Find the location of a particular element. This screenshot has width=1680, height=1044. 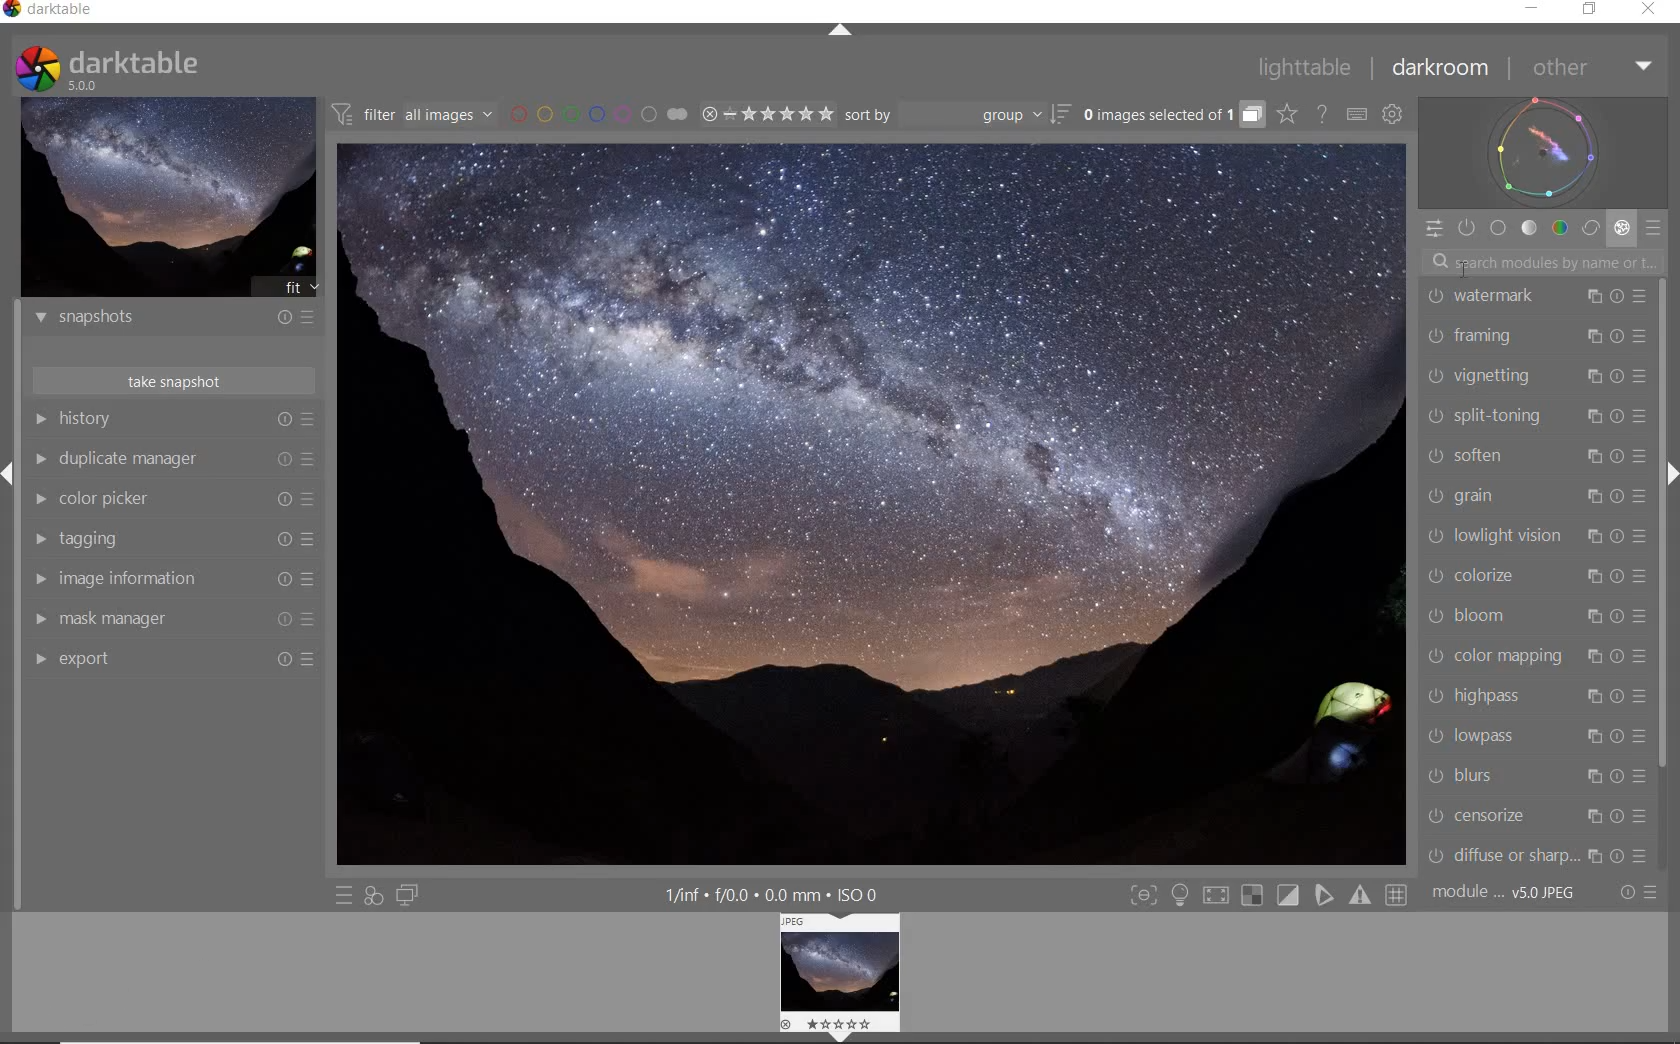

presets is located at coordinates (1643, 380).